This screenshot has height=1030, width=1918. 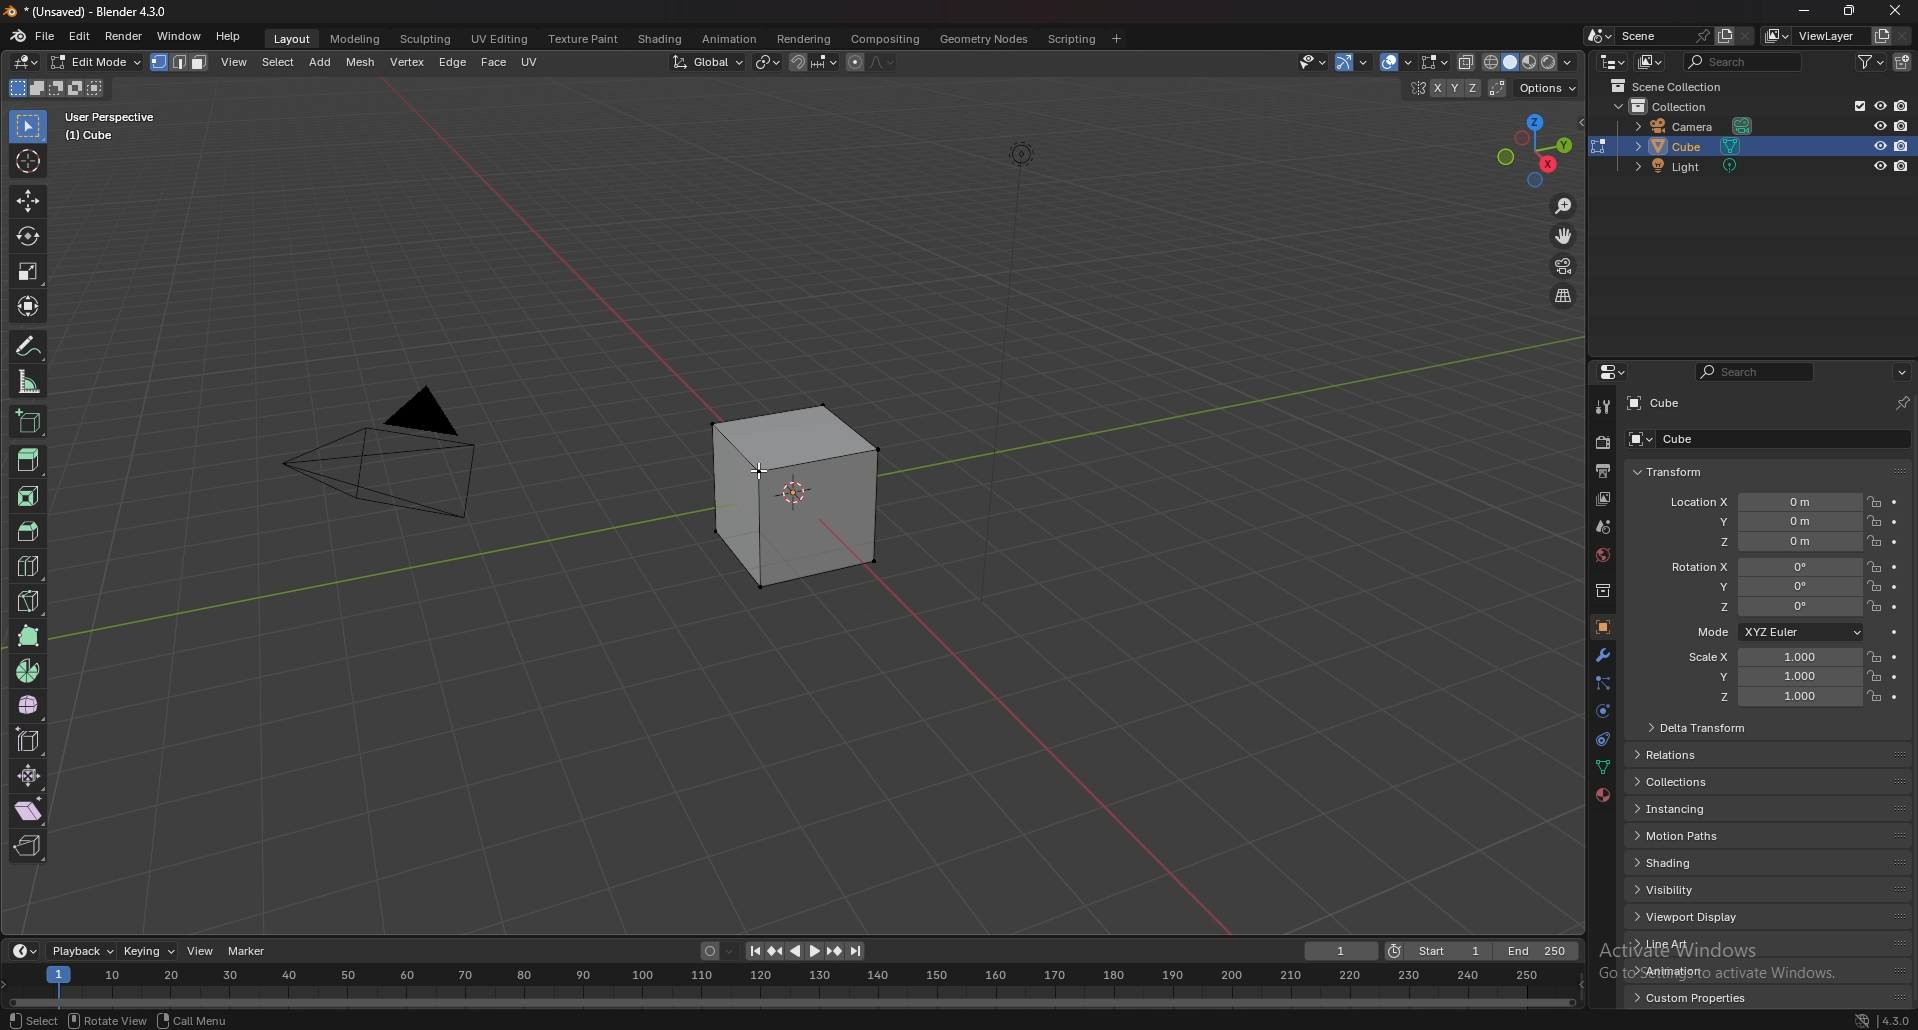 What do you see at coordinates (1509, 62) in the screenshot?
I see `viewport shading` at bounding box center [1509, 62].